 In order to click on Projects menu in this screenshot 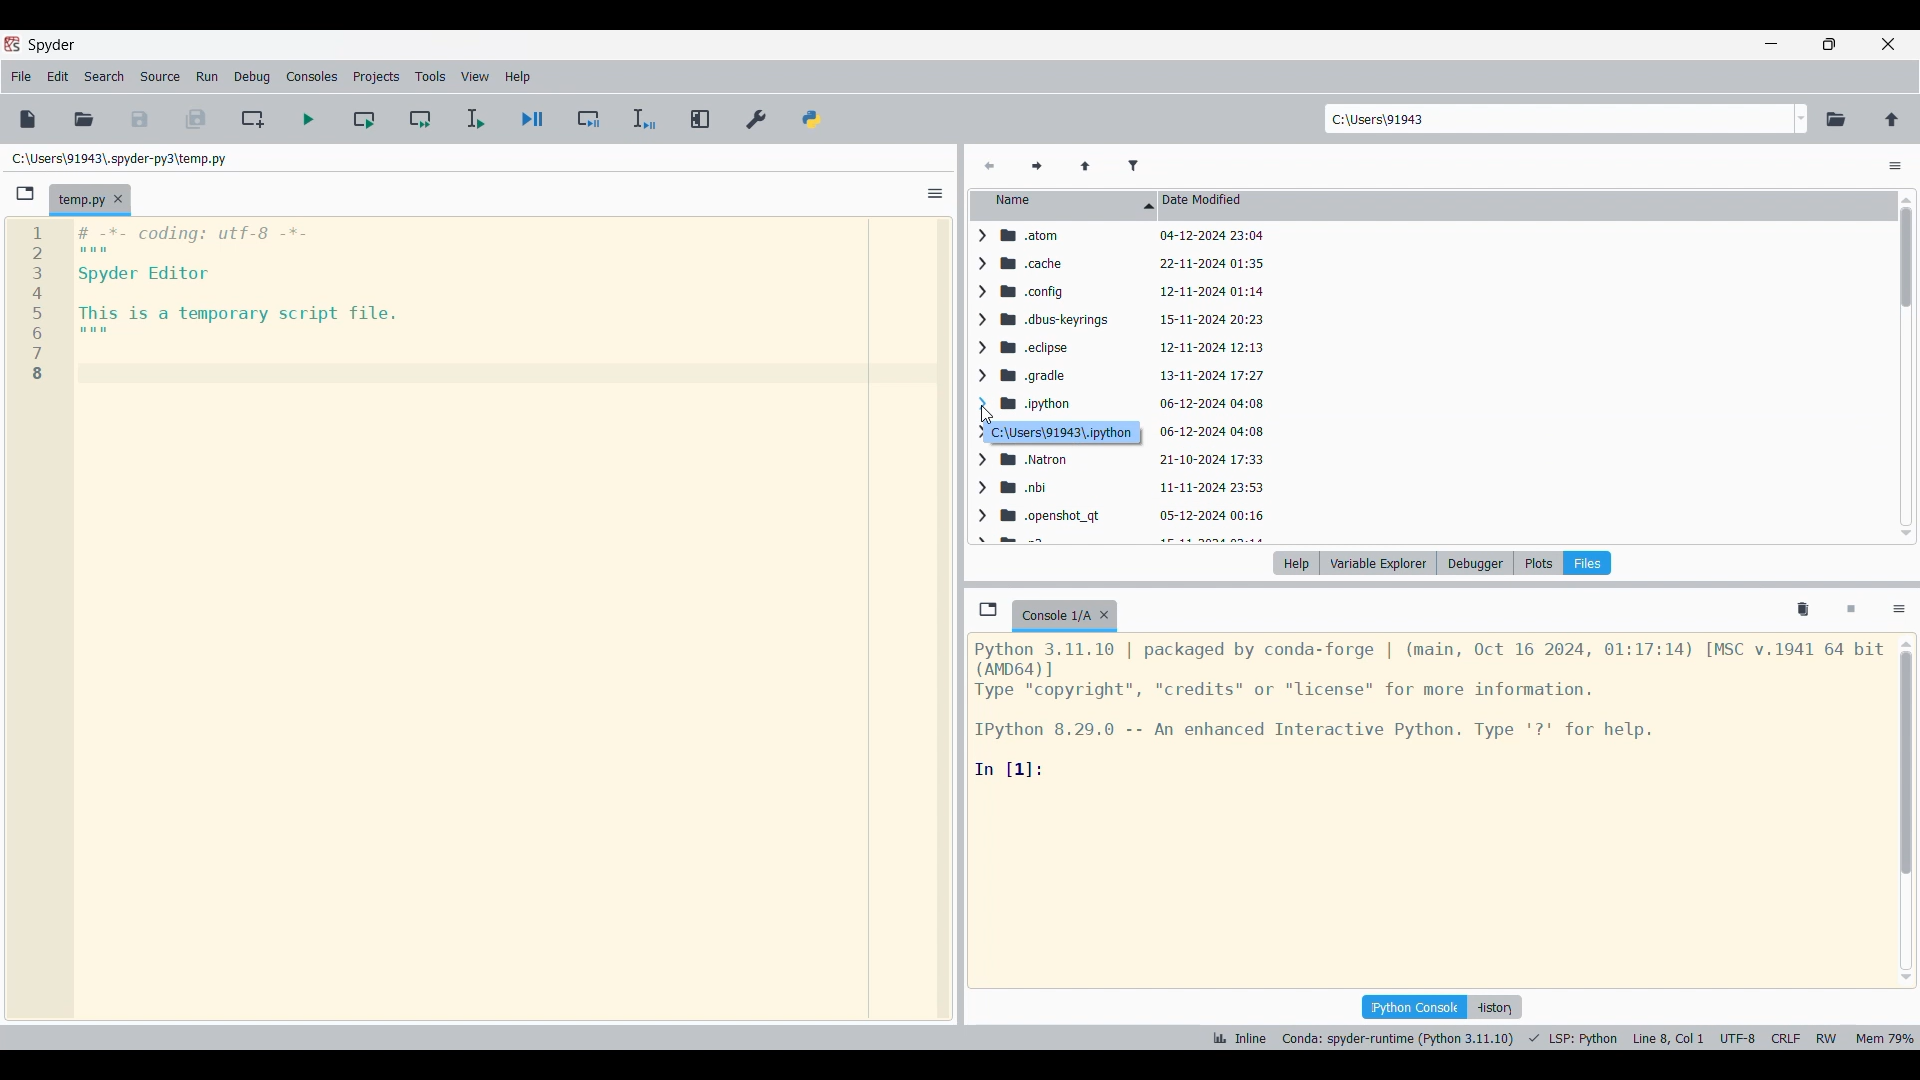, I will do `click(376, 76)`.